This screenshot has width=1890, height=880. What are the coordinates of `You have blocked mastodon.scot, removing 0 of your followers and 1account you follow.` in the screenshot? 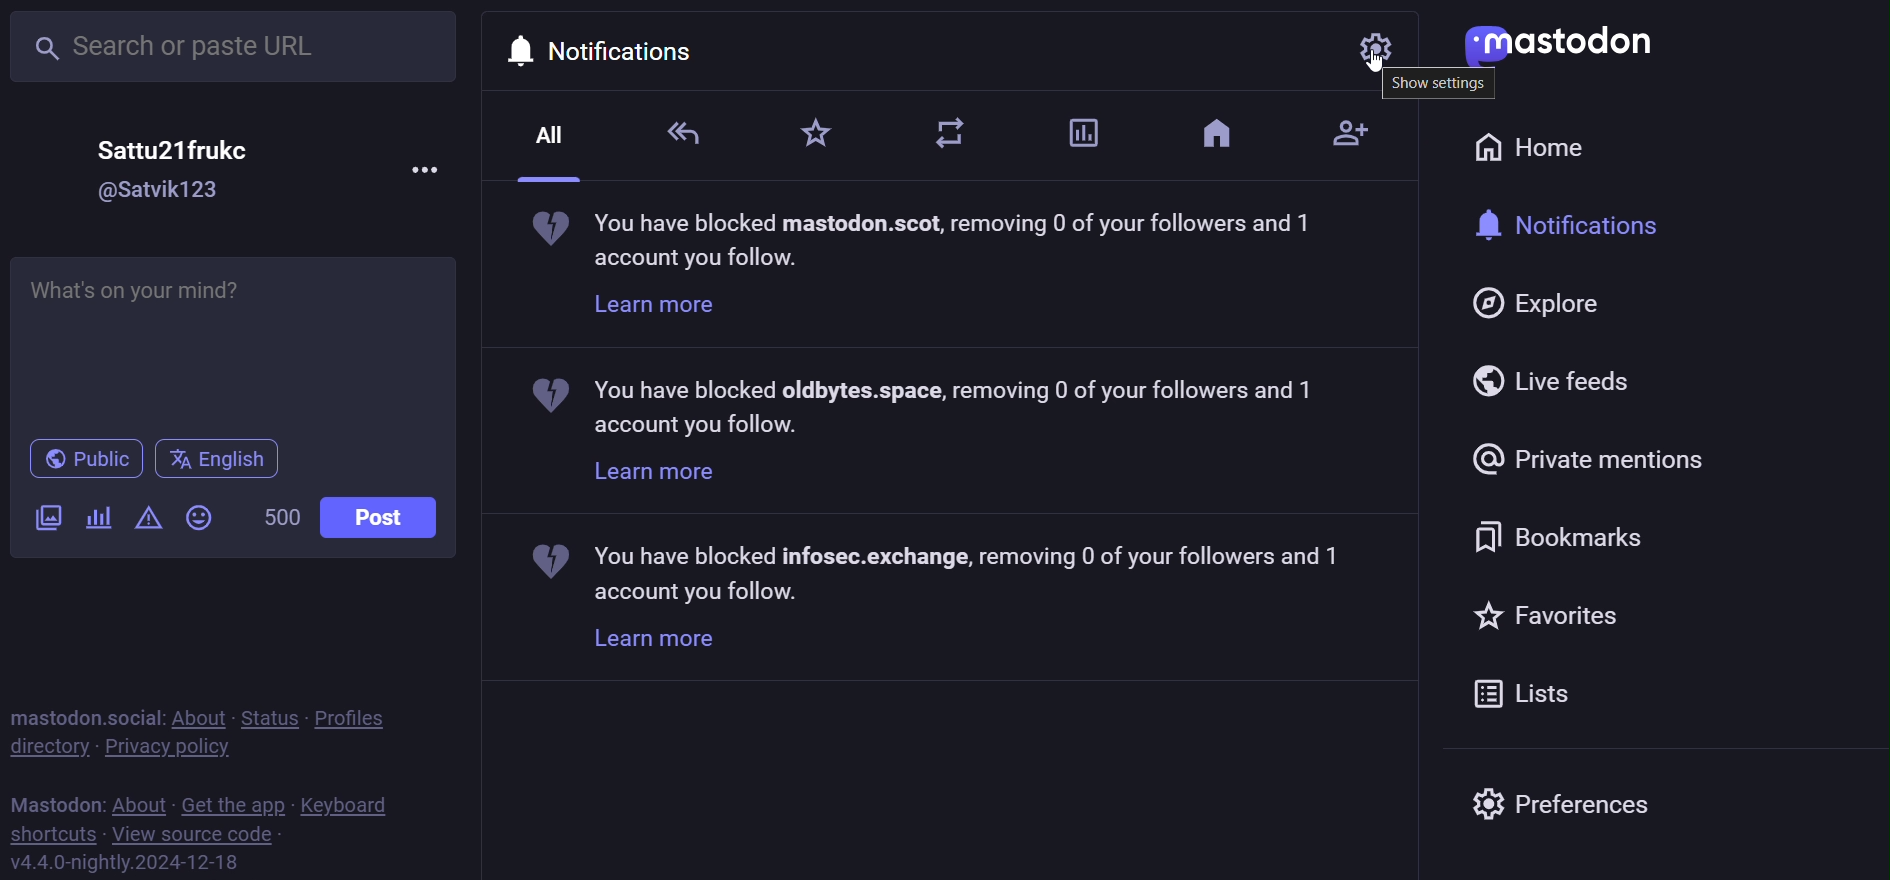 It's located at (930, 241).